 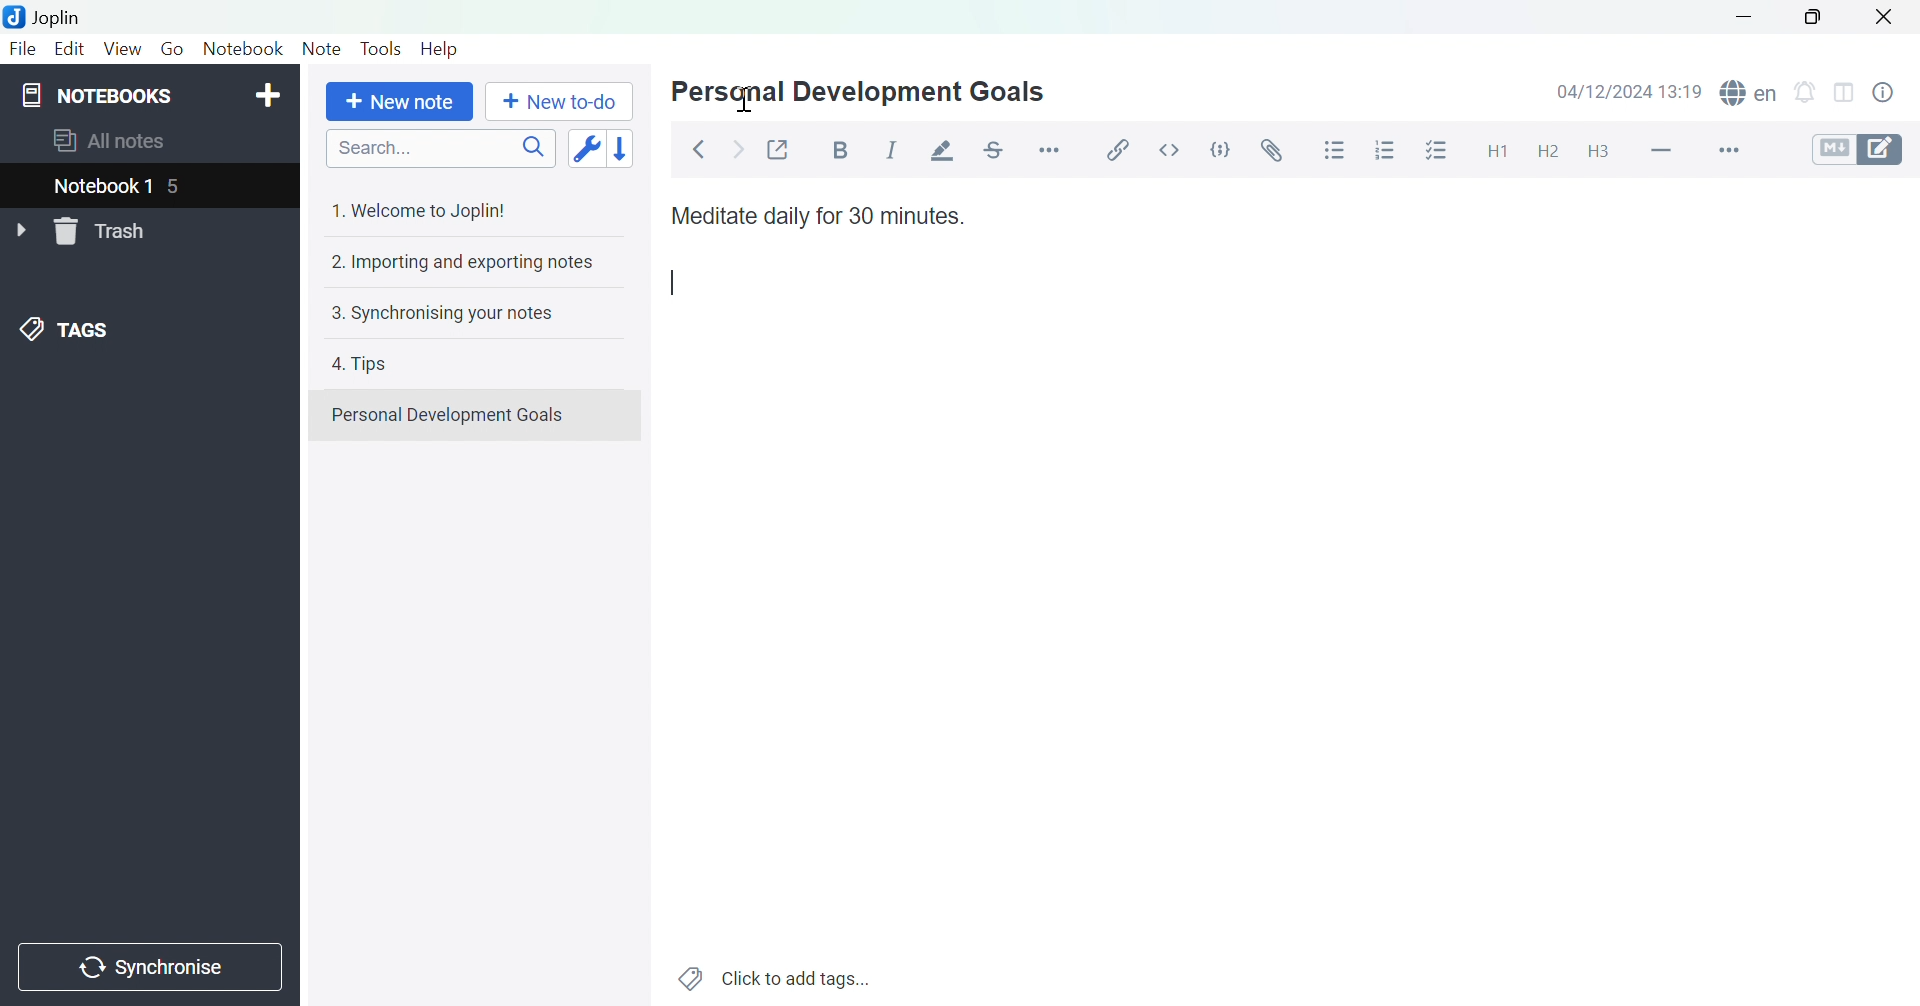 I want to click on Forward, so click(x=736, y=147).